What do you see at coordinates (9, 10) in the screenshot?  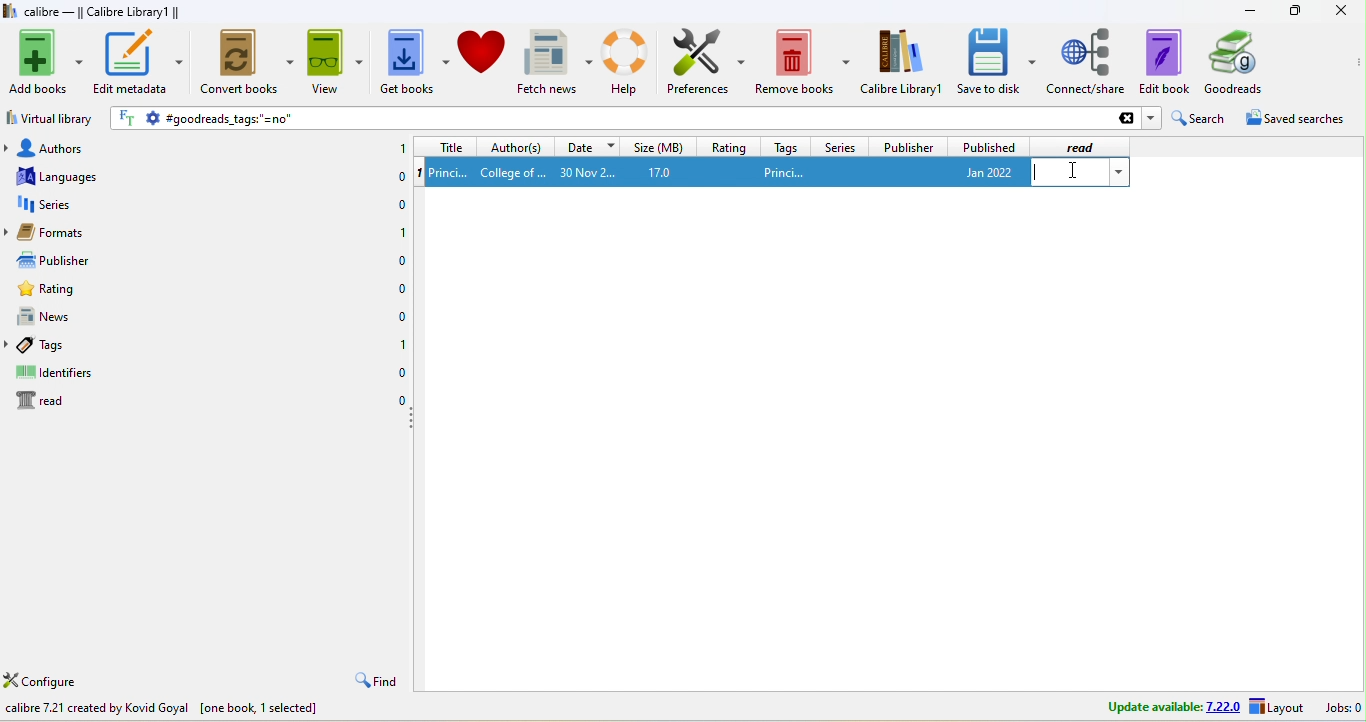 I see `logo` at bounding box center [9, 10].